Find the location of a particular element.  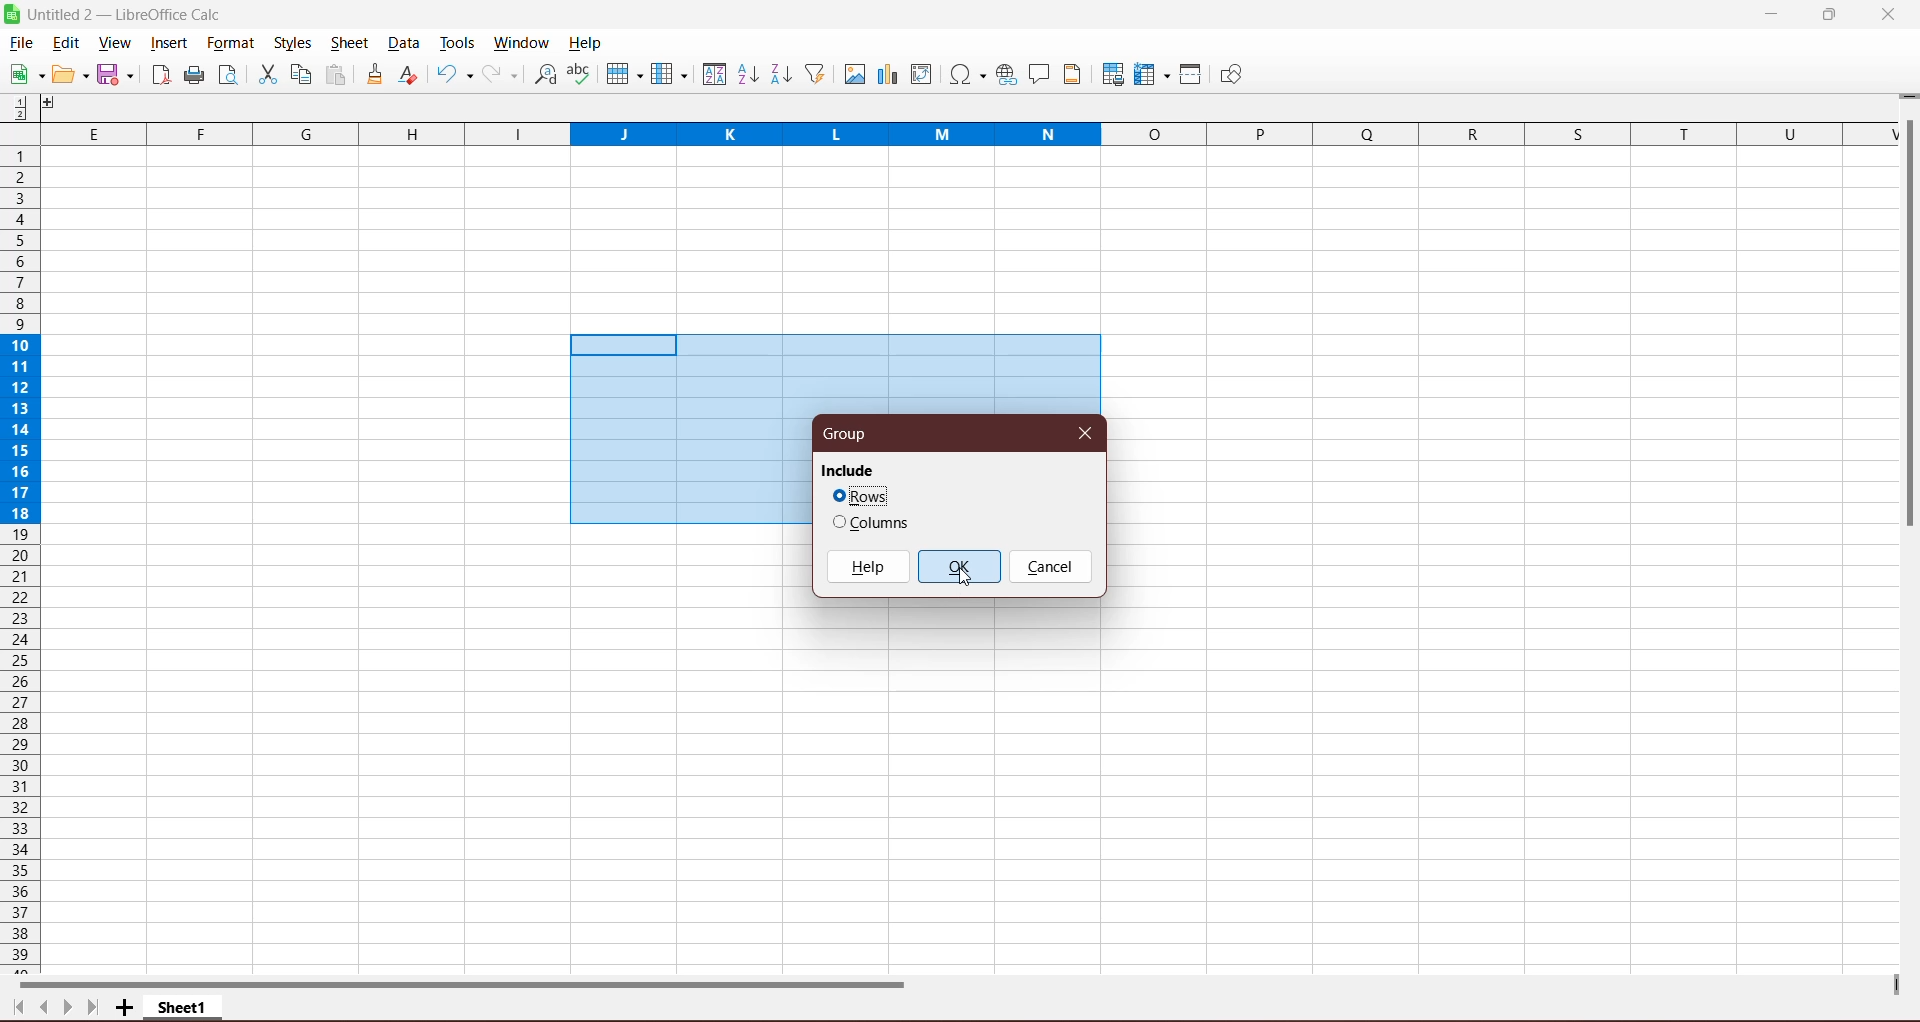

Sort  Ascending is located at coordinates (747, 74).